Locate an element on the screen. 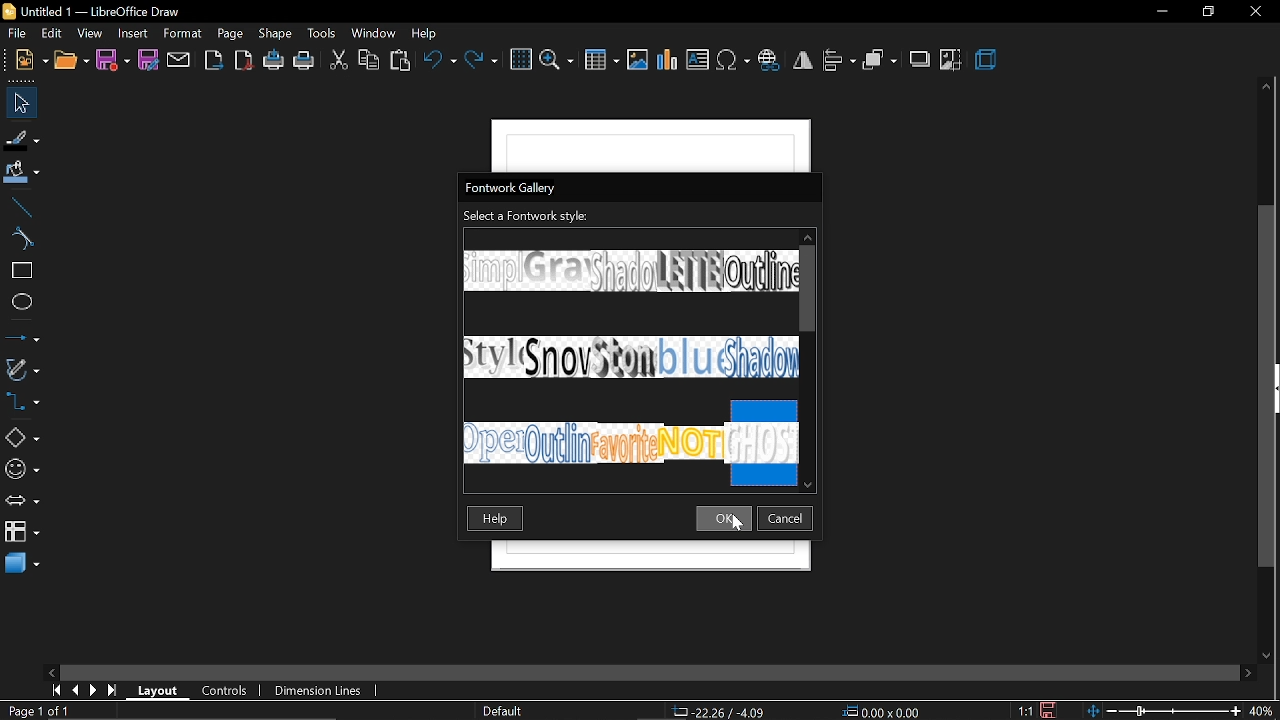  basic shapes is located at coordinates (20, 437).